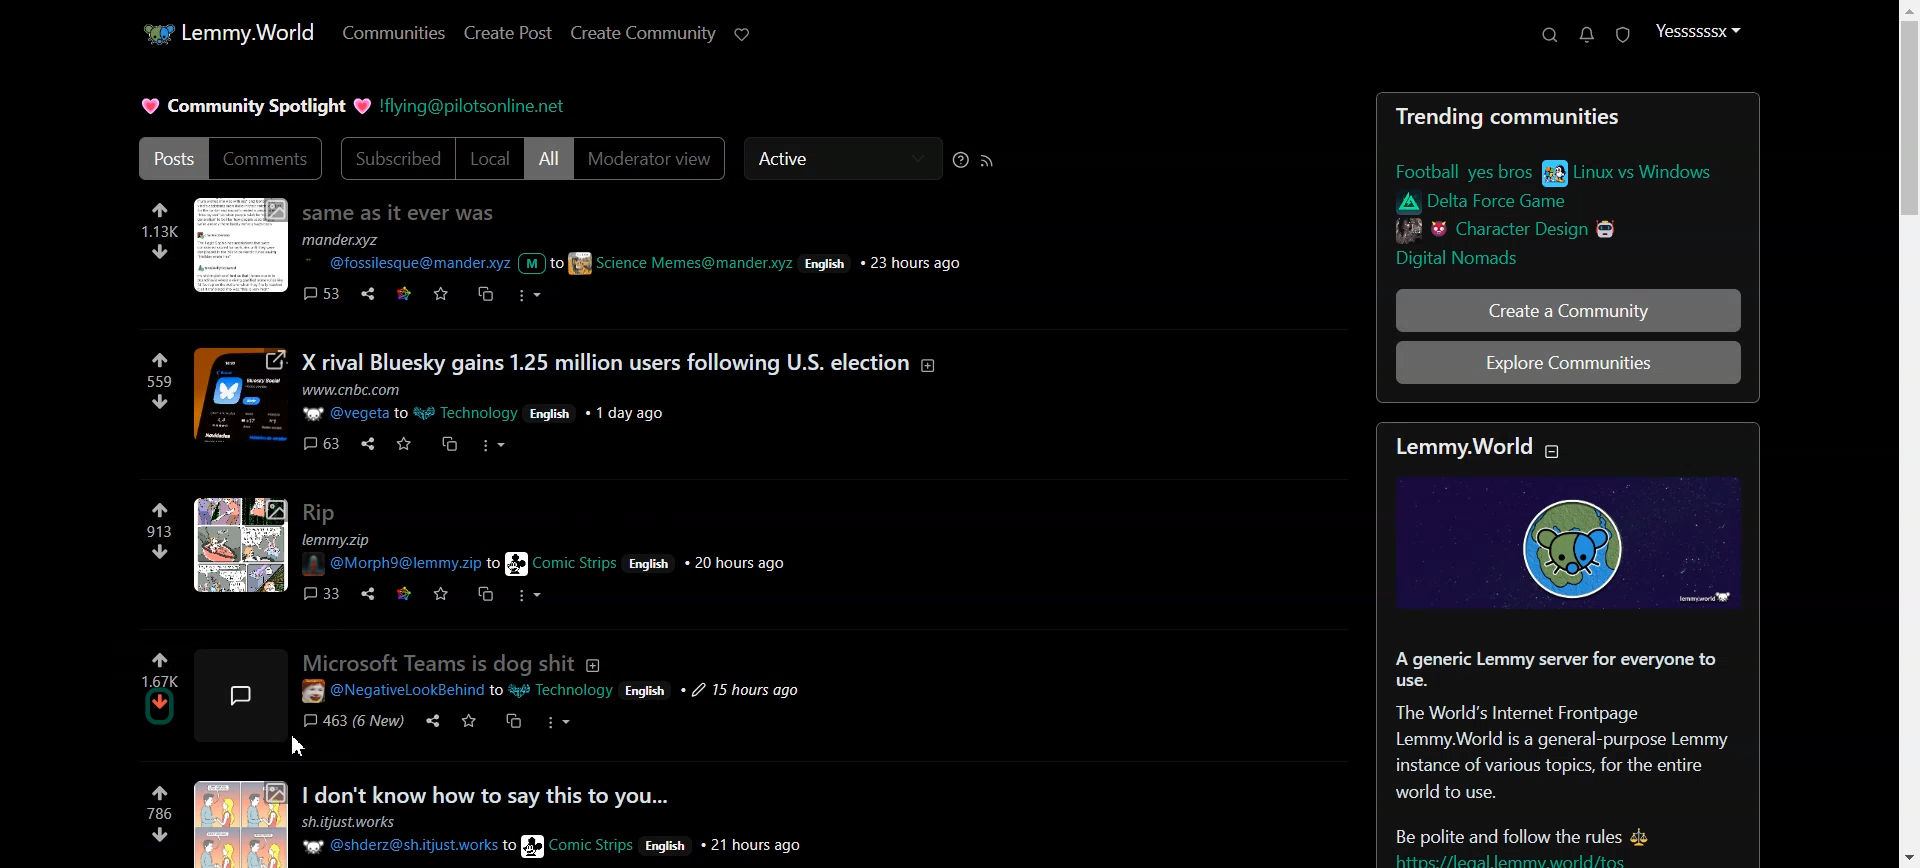 The image size is (1920, 868). I want to click on Home page, so click(223, 32).